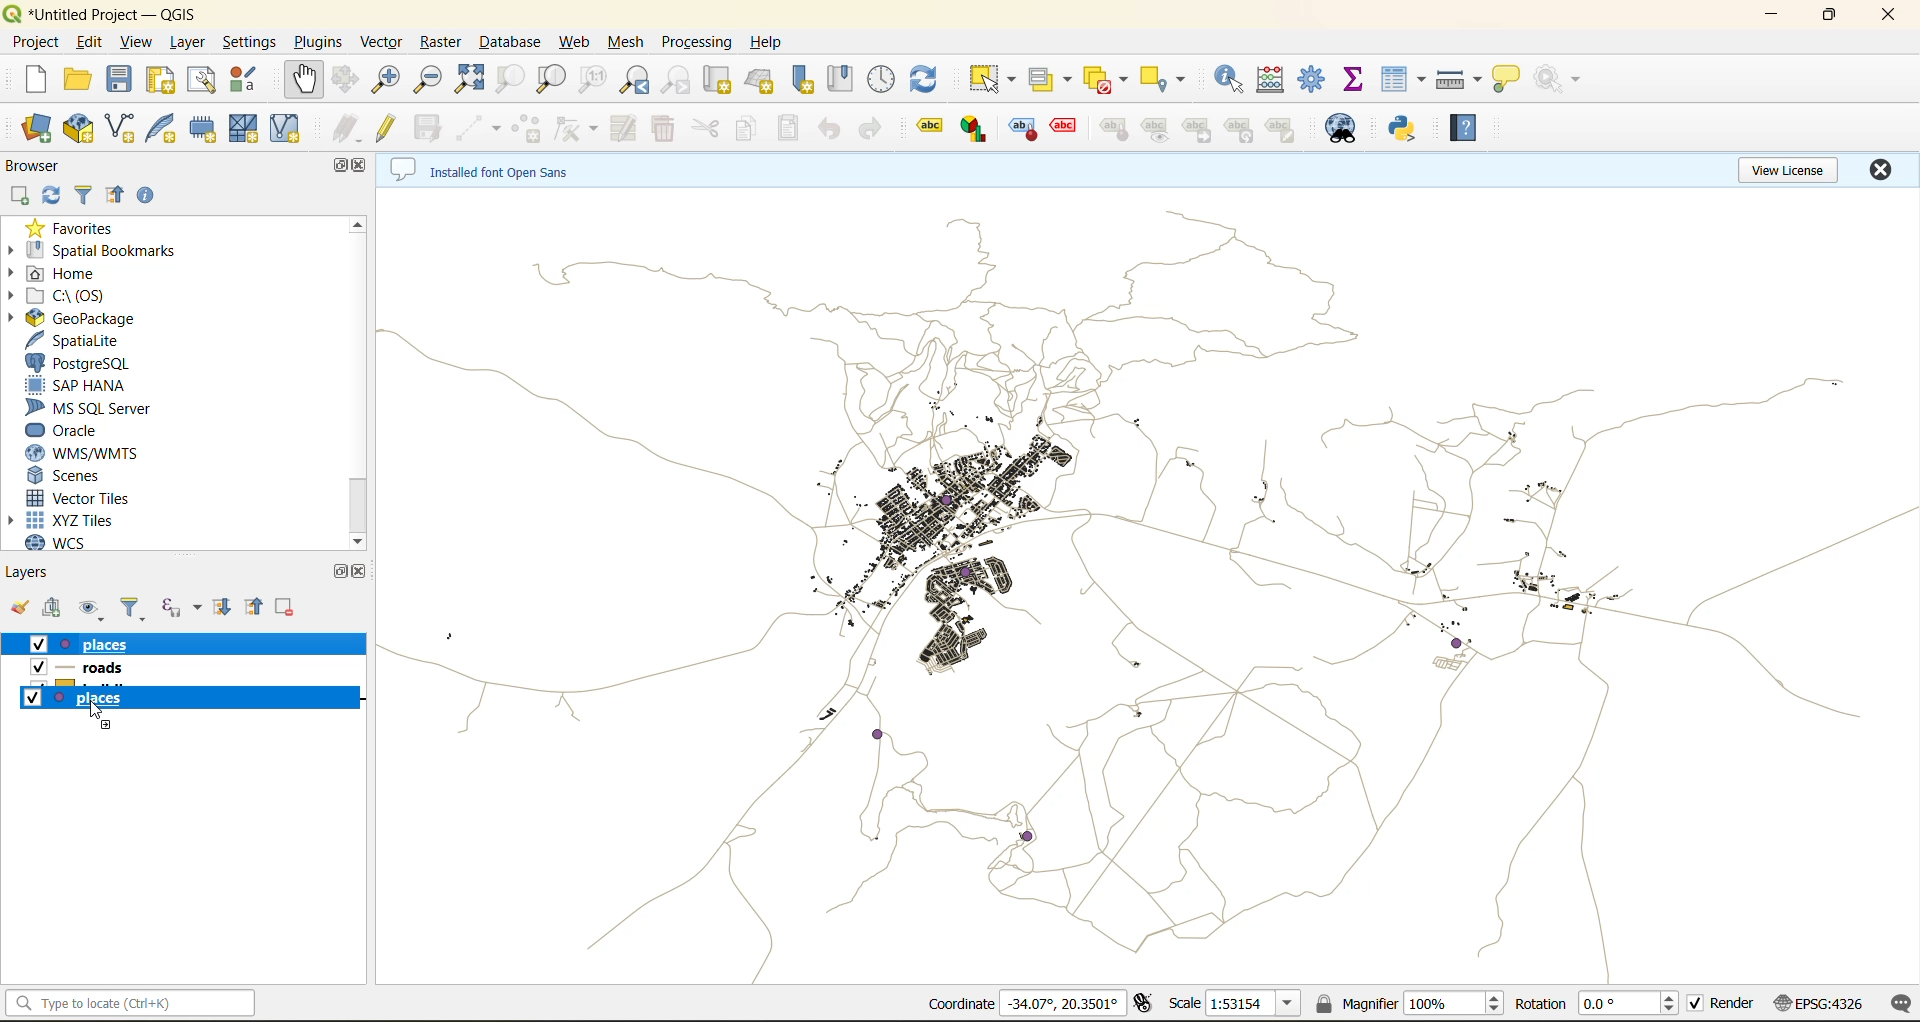  What do you see at coordinates (88, 362) in the screenshot?
I see `postgre sql` at bounding box center [88, 362].